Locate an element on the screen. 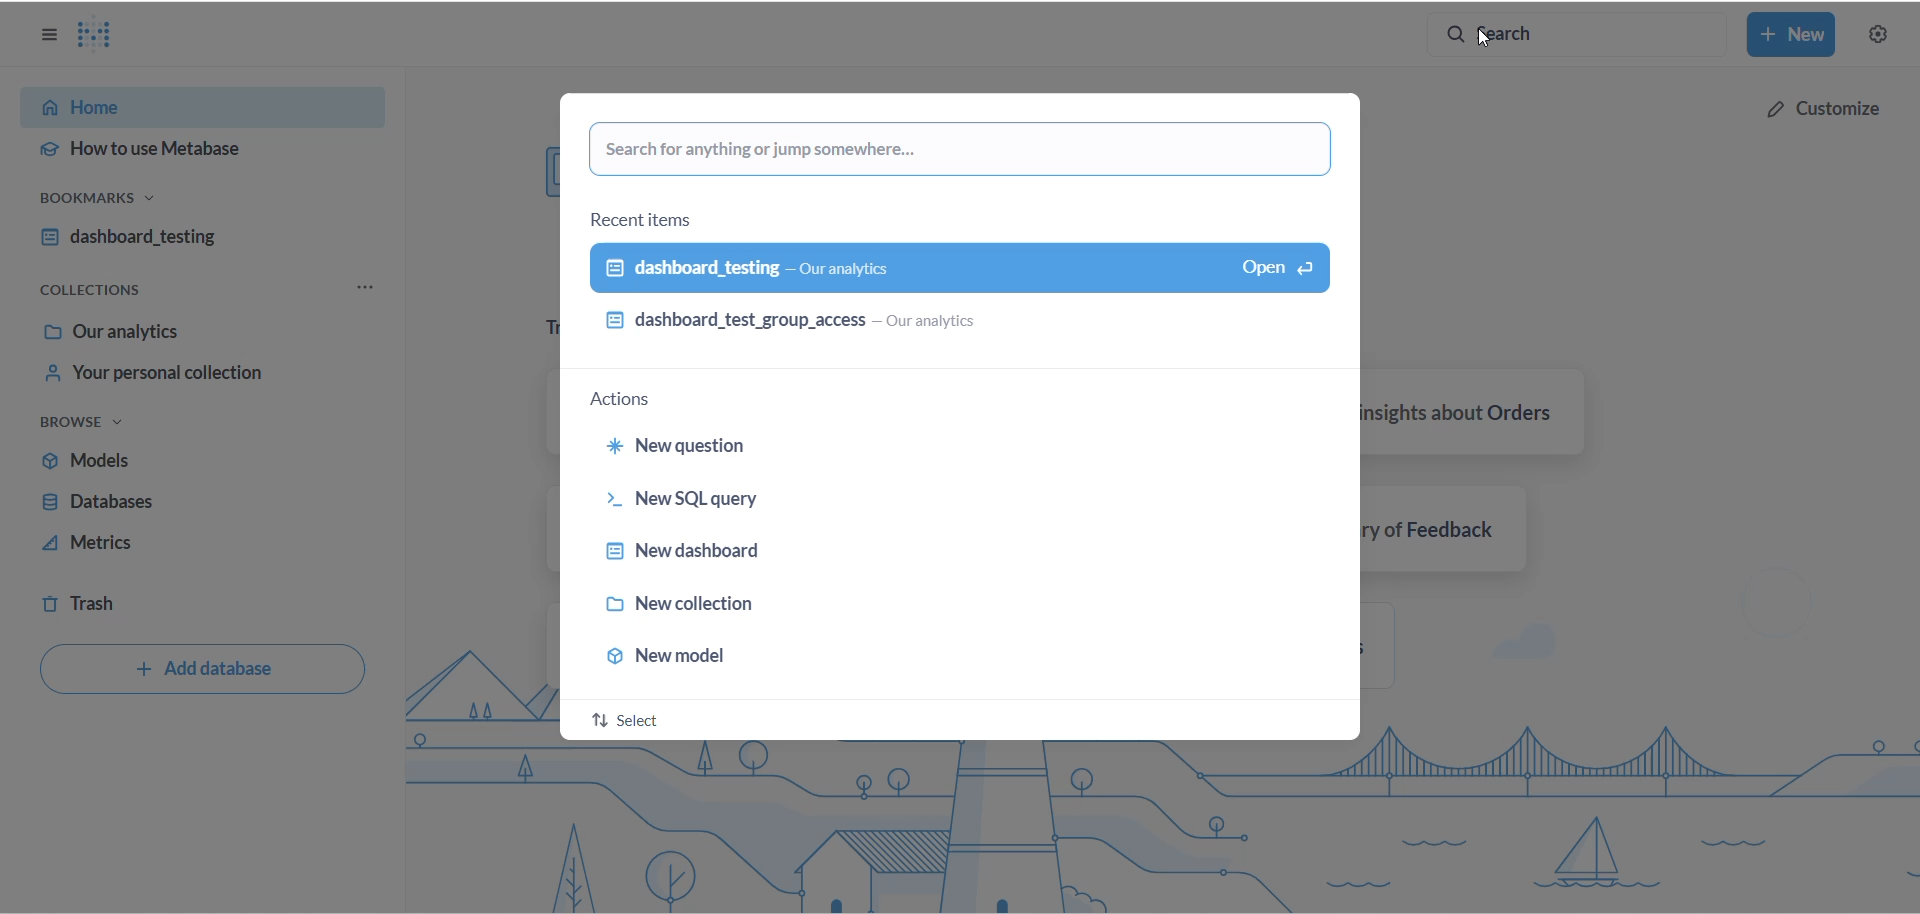 Image resolution: width=1920 pixels, height=914 pixels. recently accessed dashboard -dashboard_testing is located at coordinates (956, 324).